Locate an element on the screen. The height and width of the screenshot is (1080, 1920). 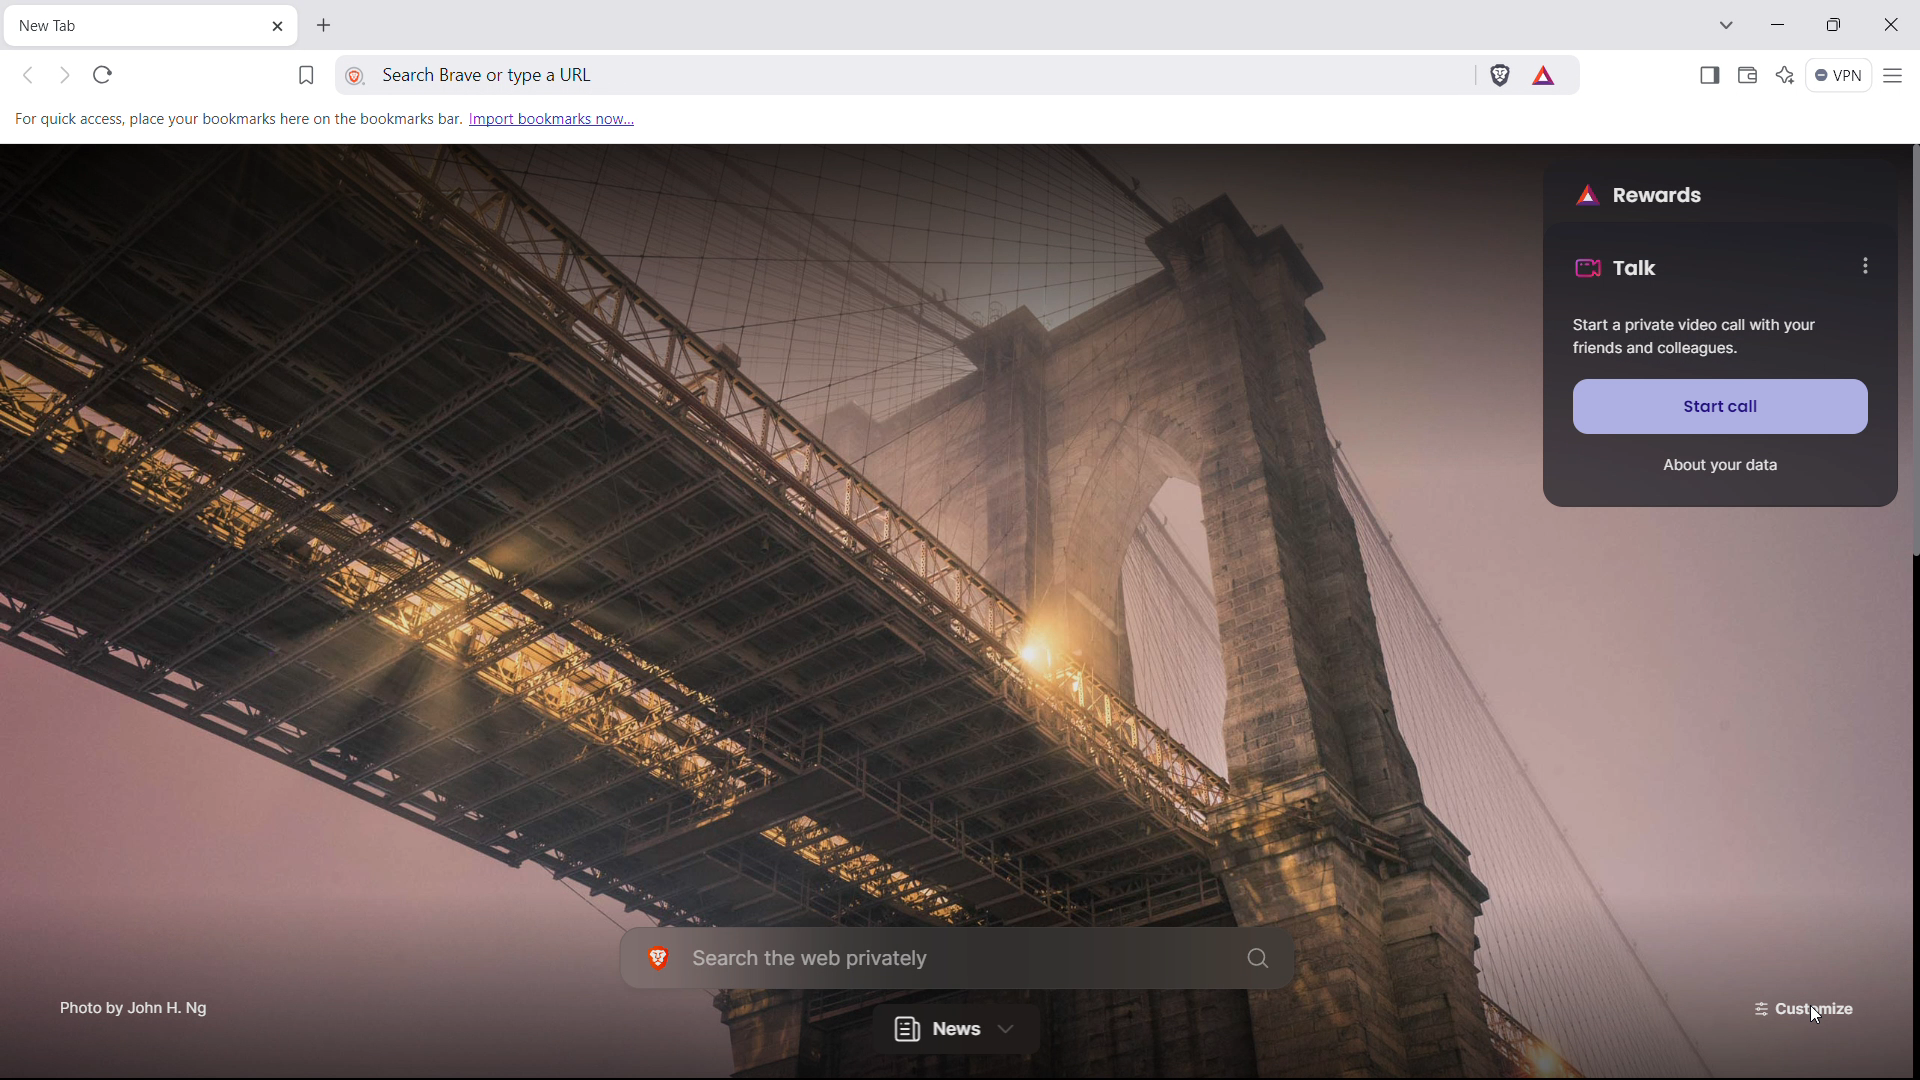
vpn is located at coordinates (1840, 76).